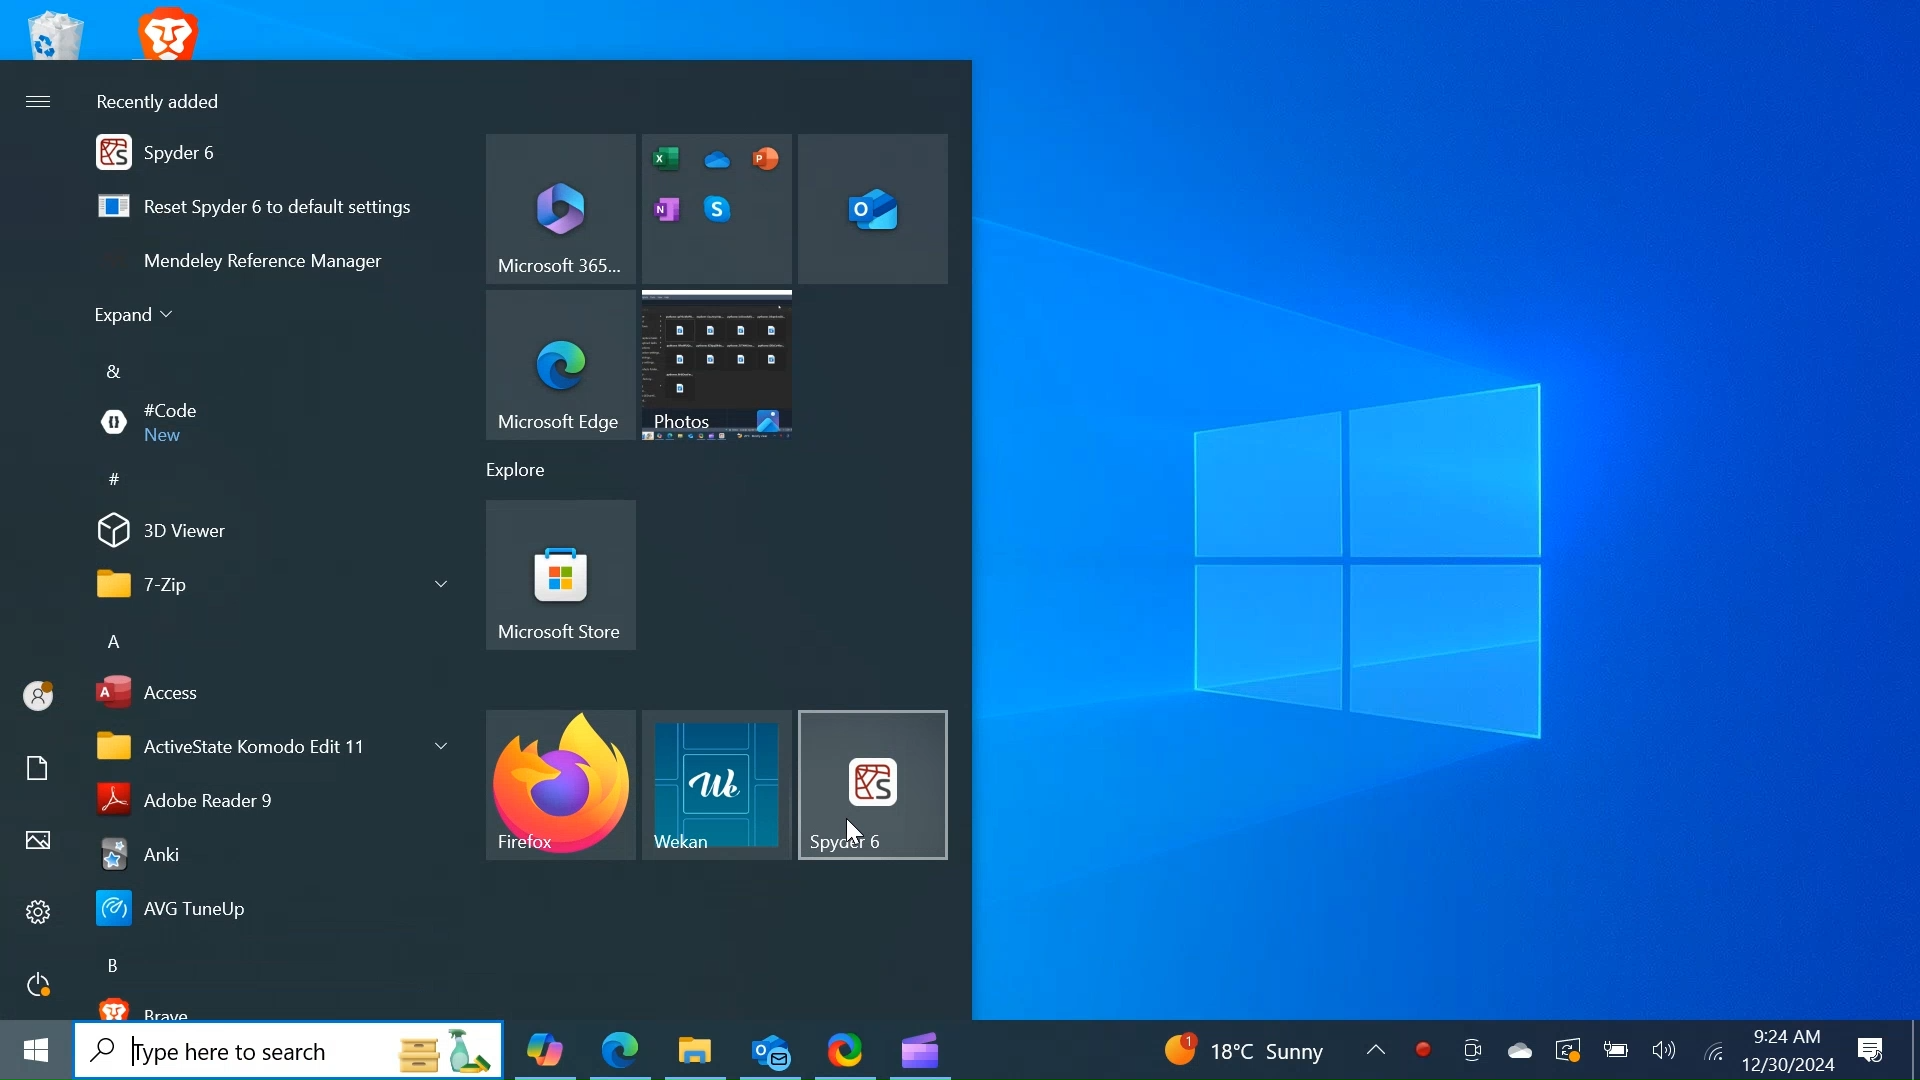 The height and width of the screenshot is (1080, 1920). I want to click on Microsoft Outlook, so click(875, 208).